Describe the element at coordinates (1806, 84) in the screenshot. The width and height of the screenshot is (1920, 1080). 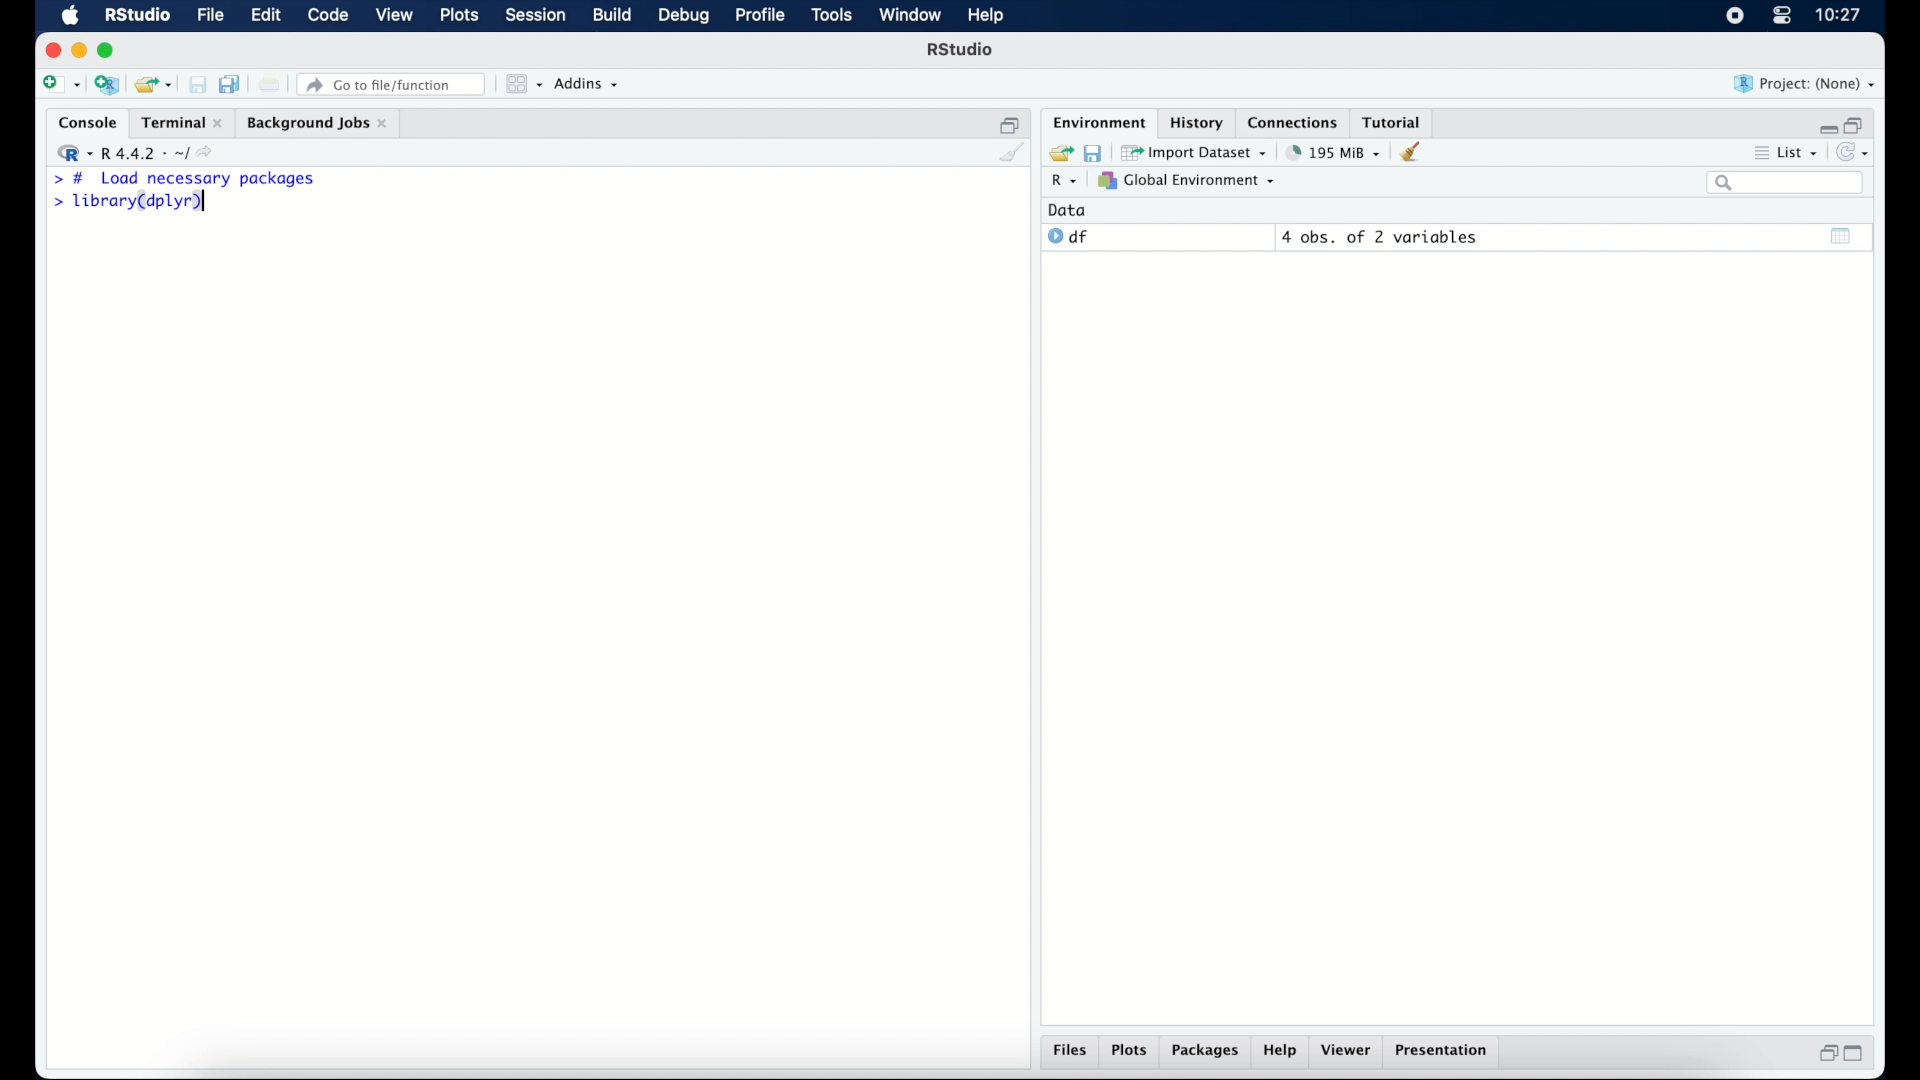
I see `project (none)` at that location.